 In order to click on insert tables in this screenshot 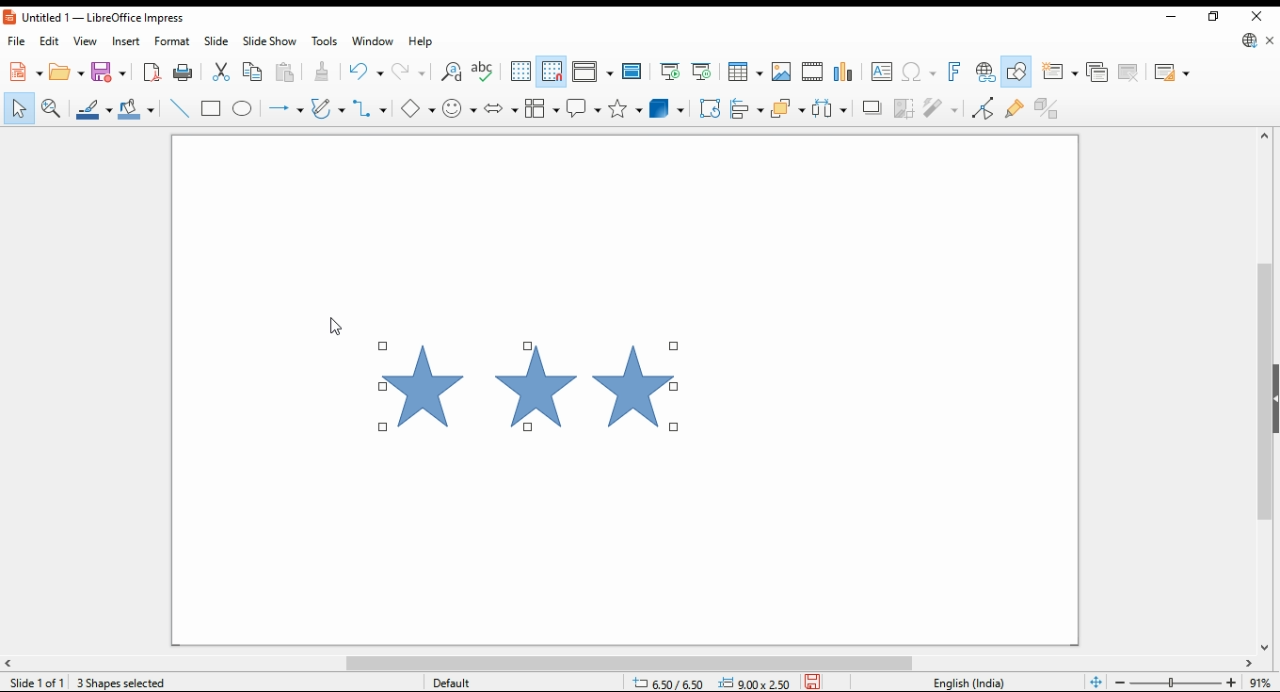, I will do `click(746, 70)`.